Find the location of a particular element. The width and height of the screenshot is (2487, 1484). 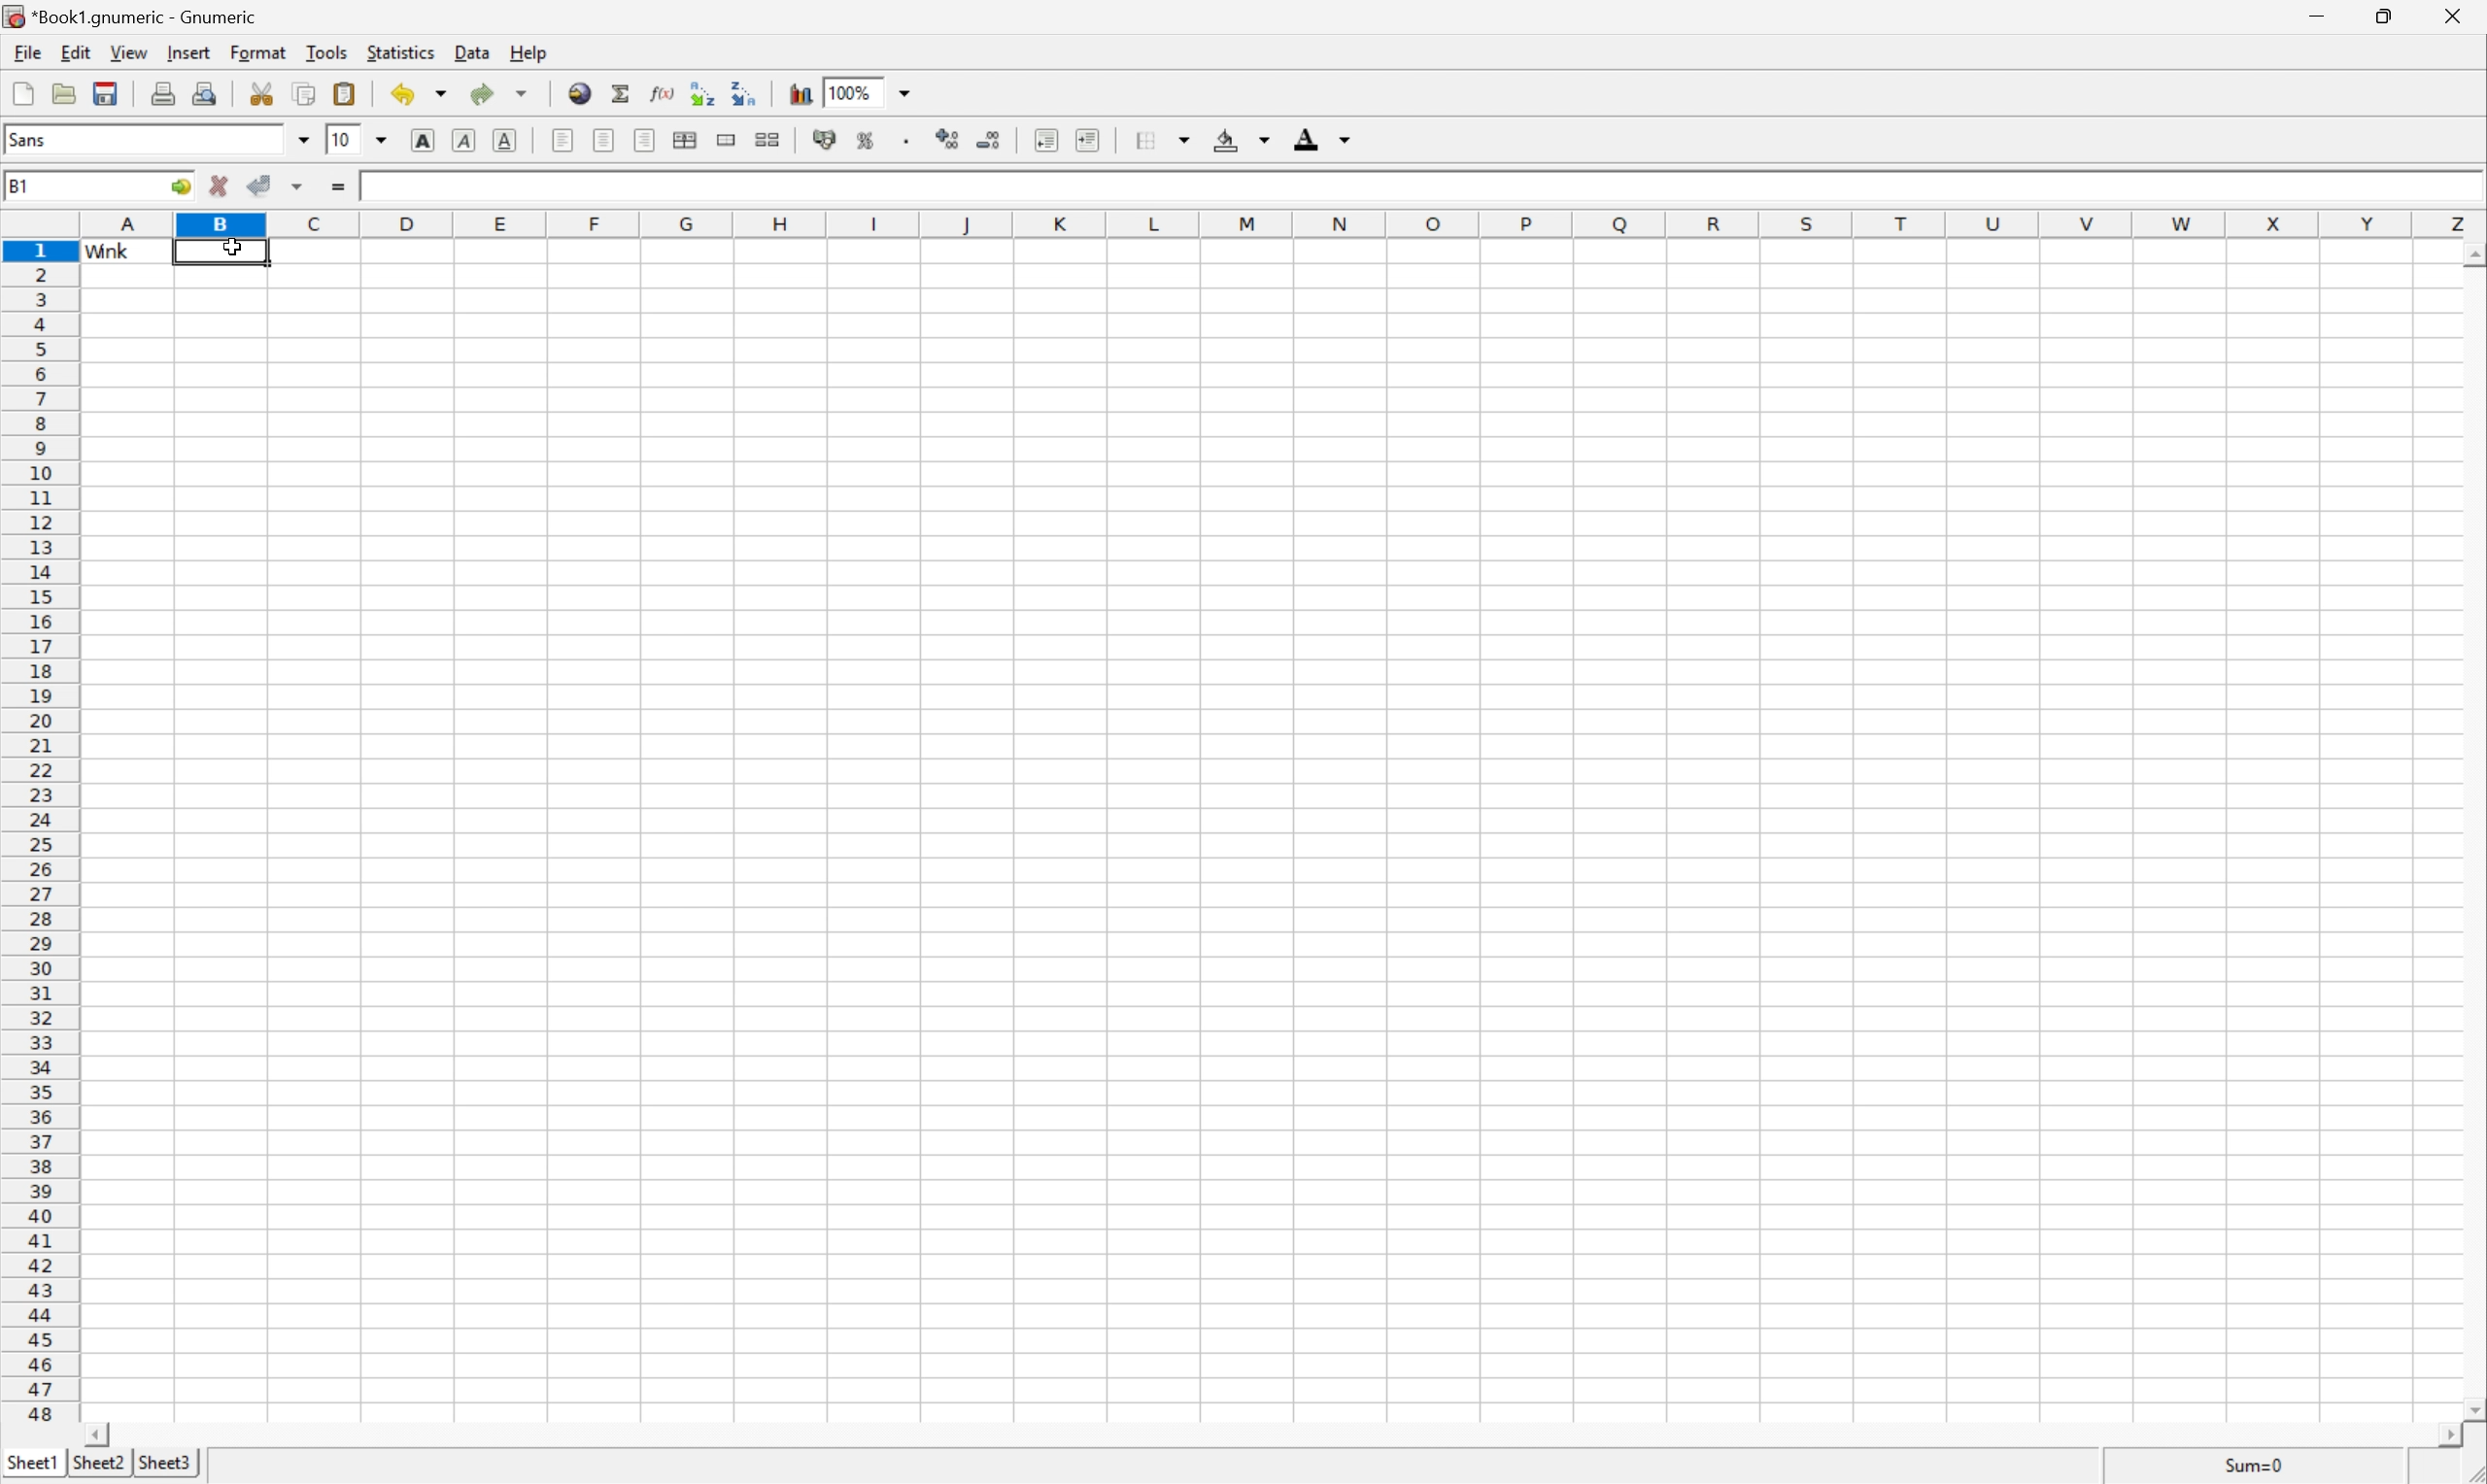

foreground is located at coordinates (1326, 138).